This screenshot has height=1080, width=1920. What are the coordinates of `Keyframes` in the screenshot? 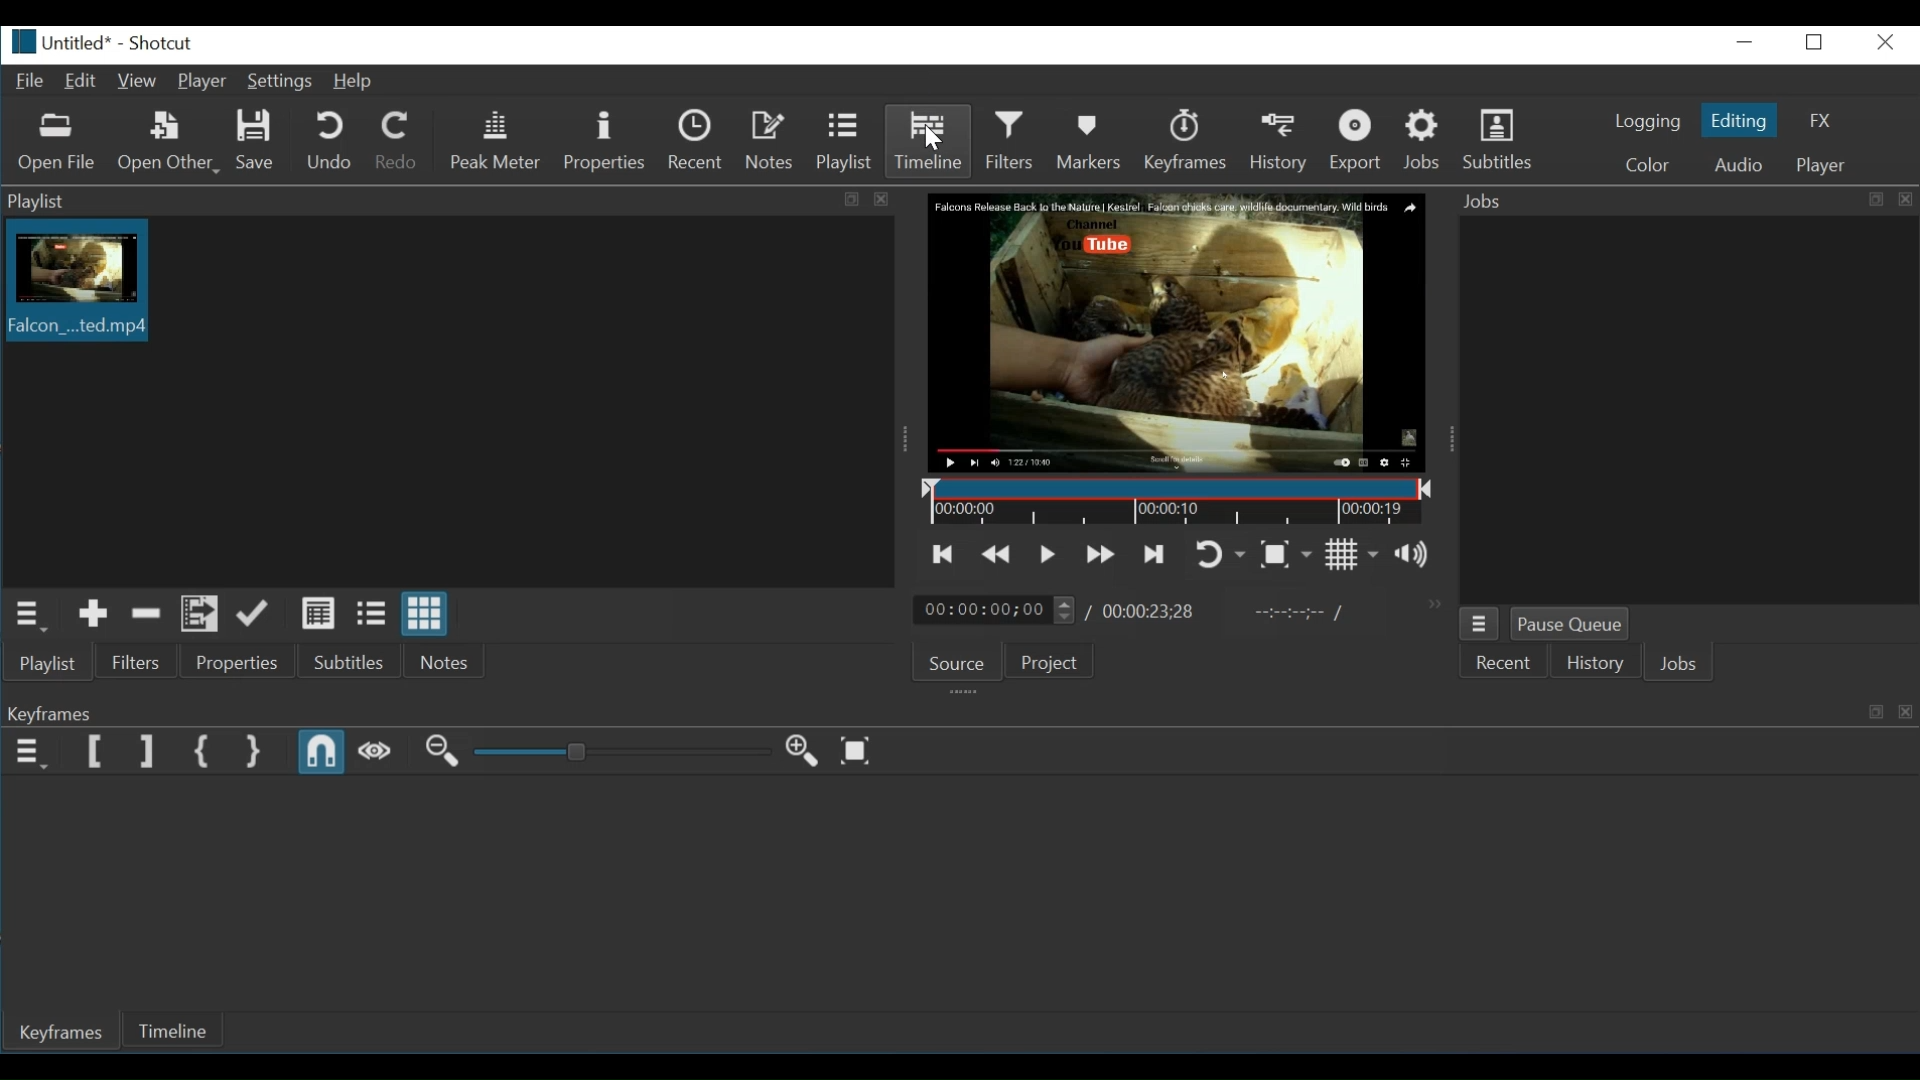 It's located at (1191, 140).